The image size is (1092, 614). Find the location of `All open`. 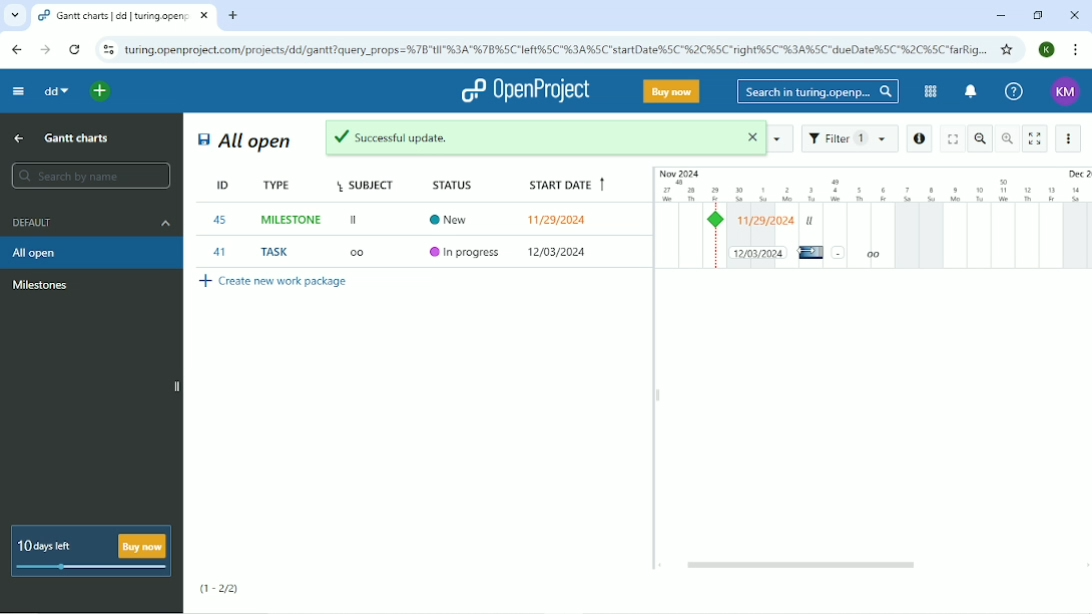

All open is located at coordinates (92, 252).